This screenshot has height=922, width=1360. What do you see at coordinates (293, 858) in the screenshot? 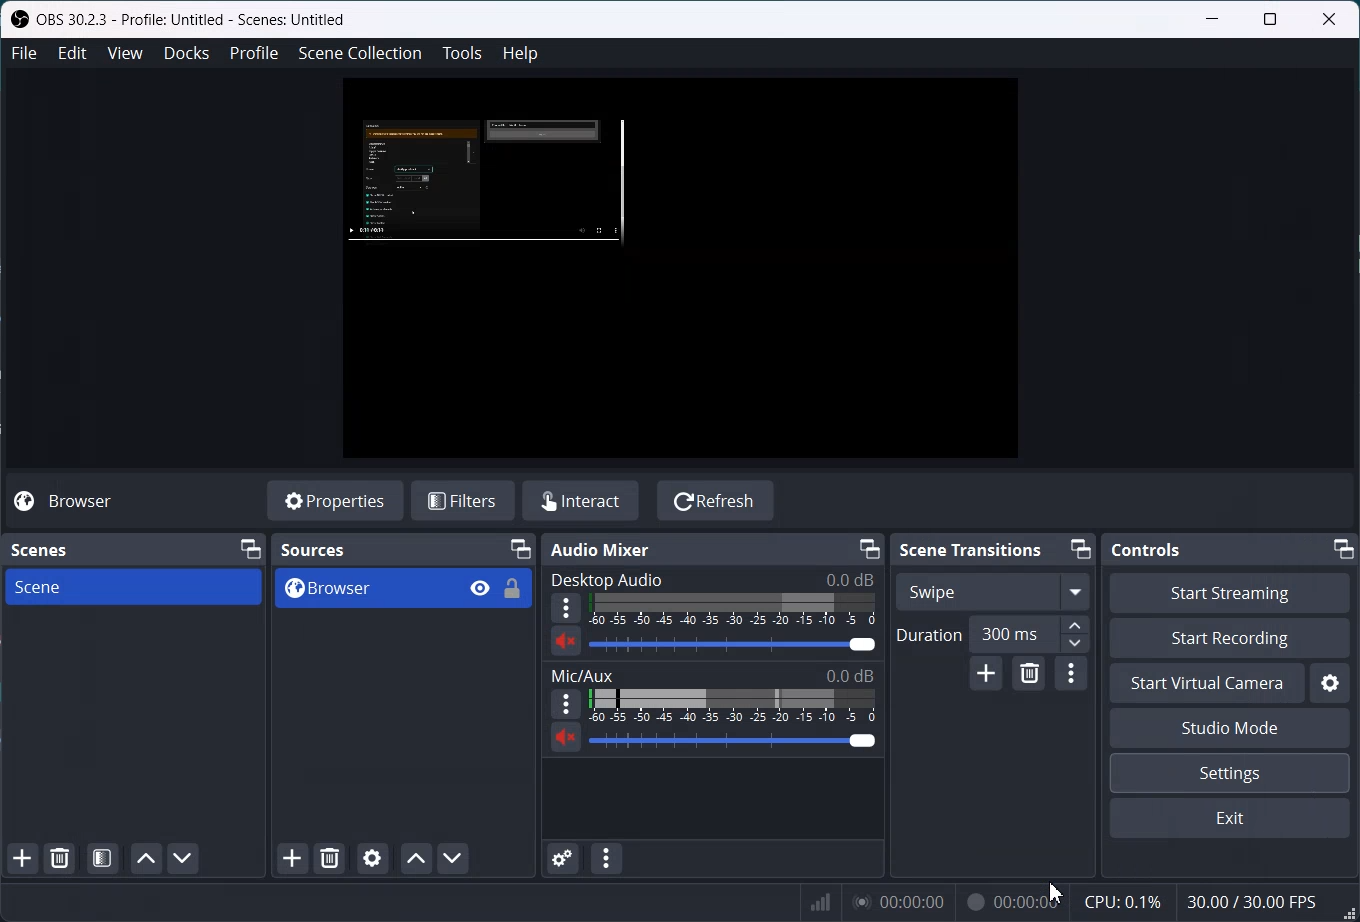
I see `Add Sources` at bounding box center [293, 858].